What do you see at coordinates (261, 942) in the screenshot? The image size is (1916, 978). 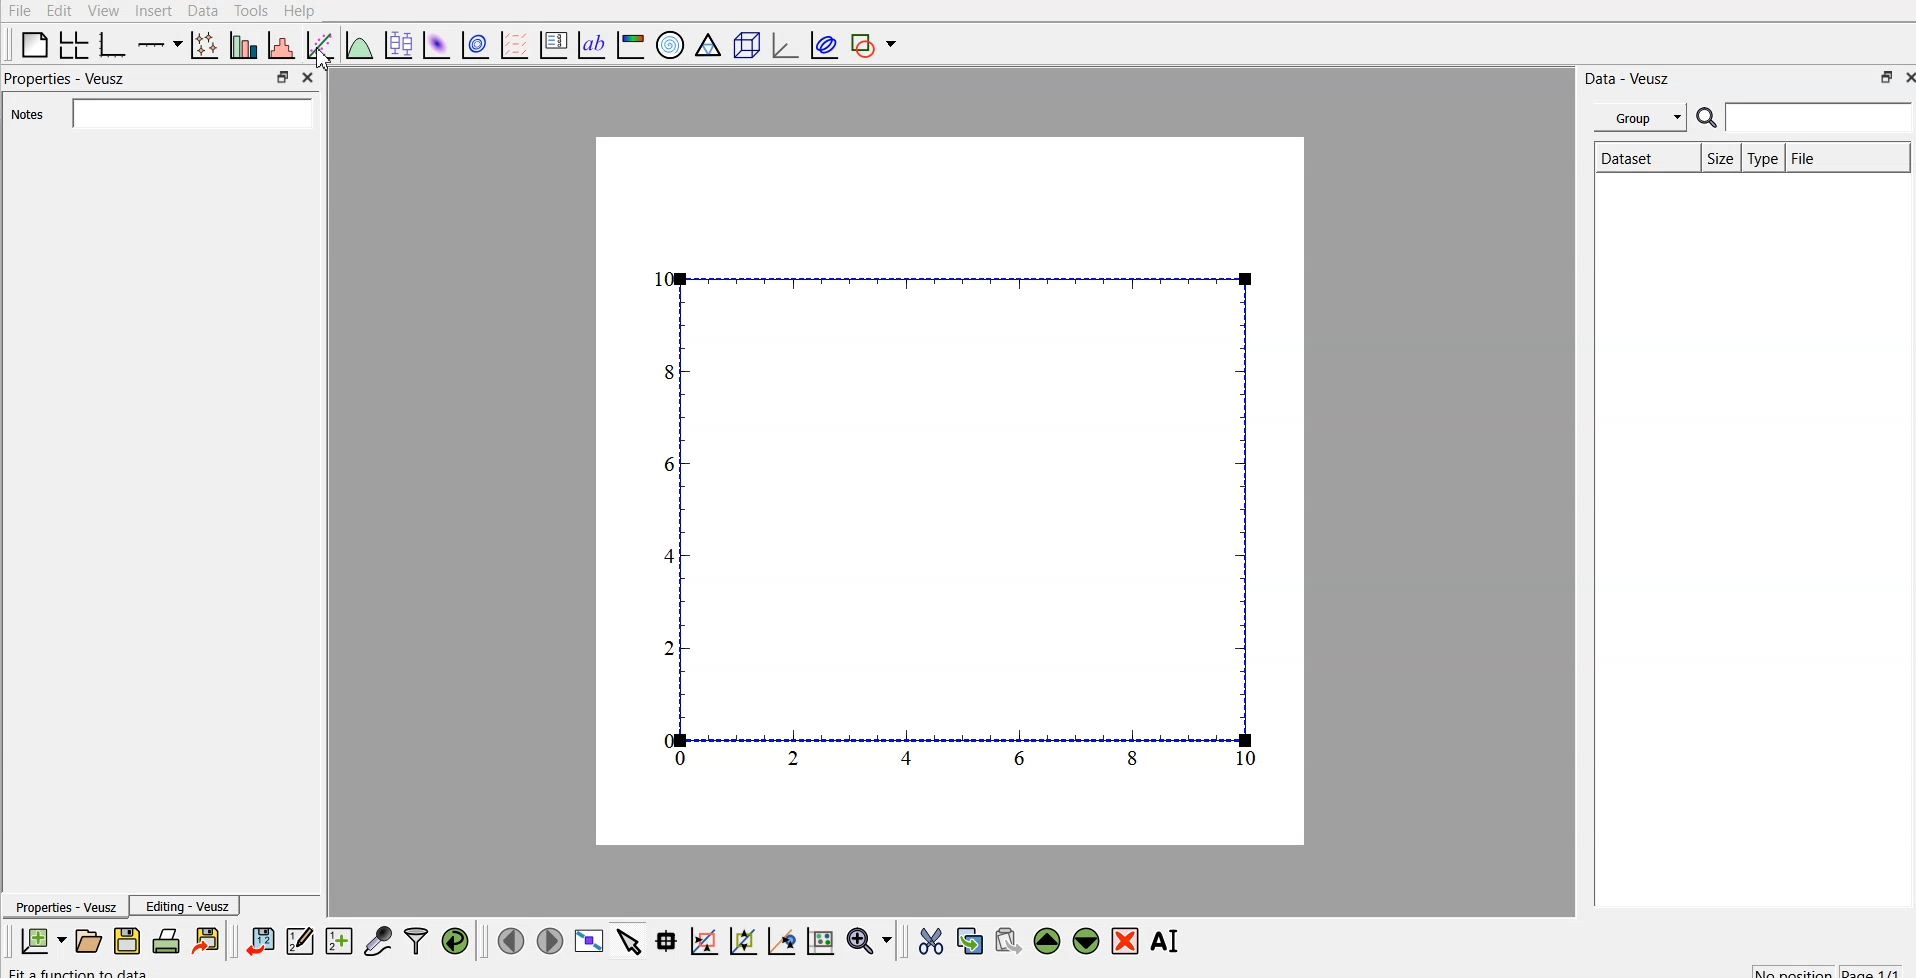 I see `import data into veusz` at bounding box center [261, 942].